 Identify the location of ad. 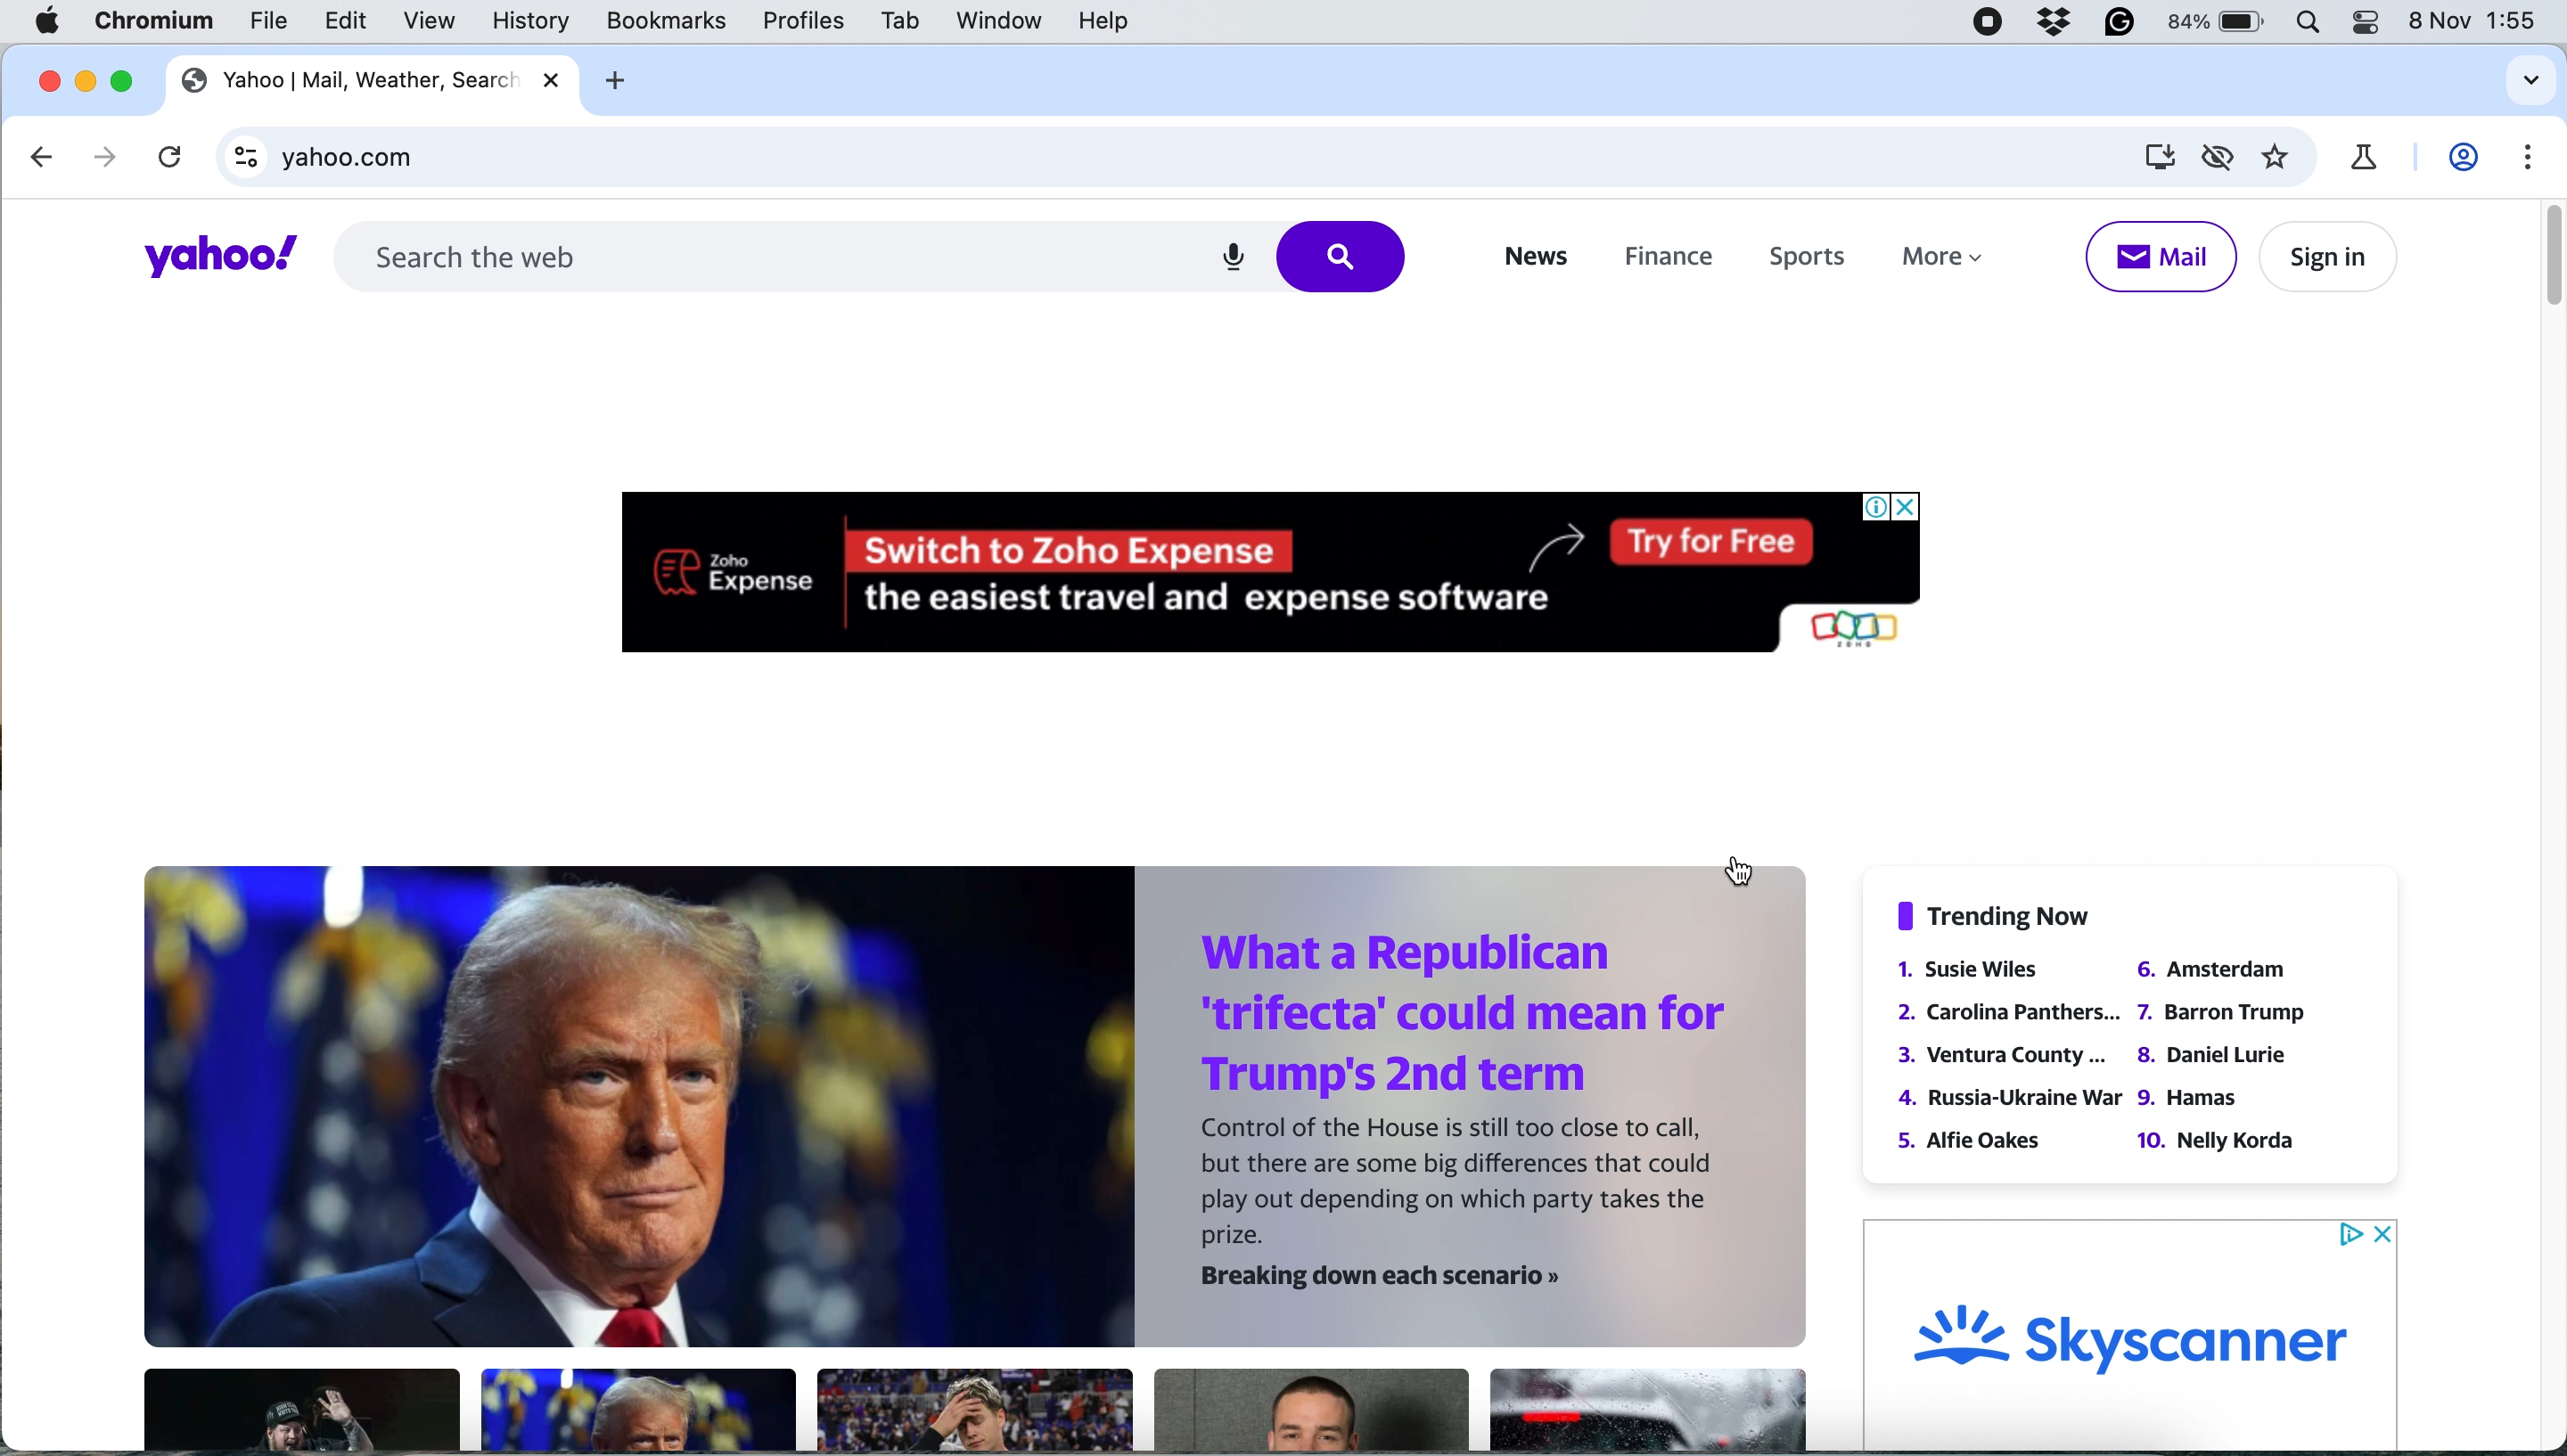
(2135, 1333).